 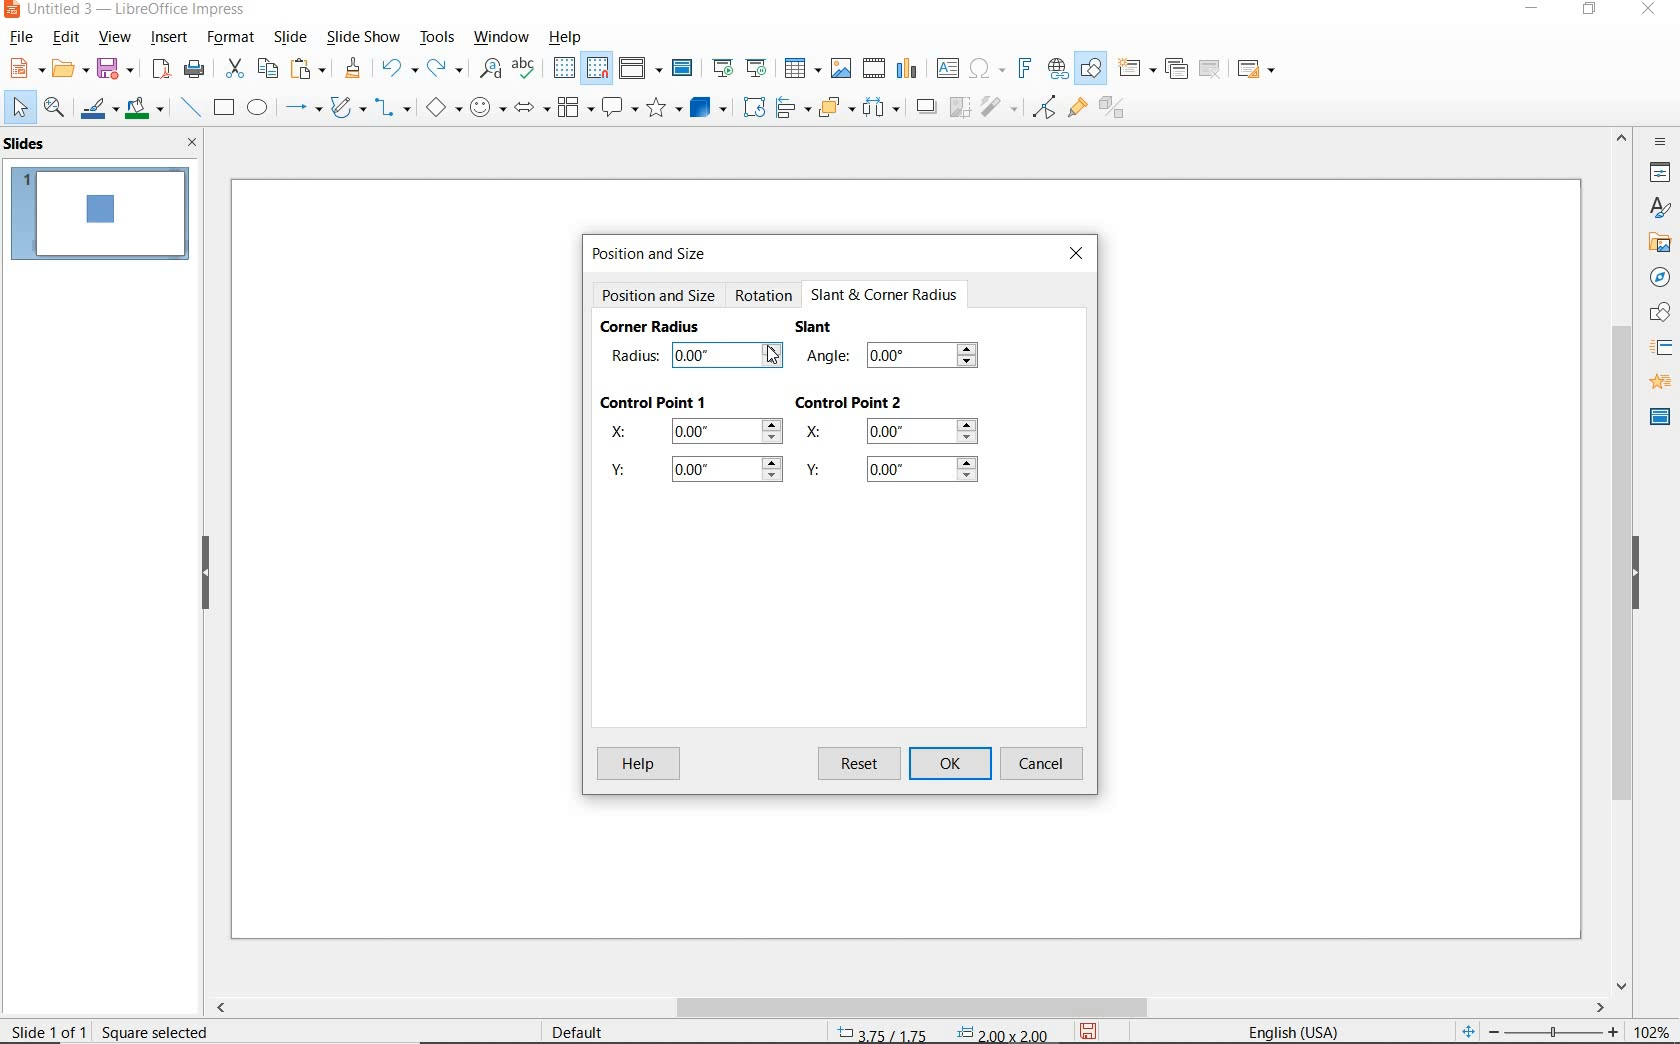 What do you see at coordinates (849, 404) in the screenshot?
I see `CONTROL POINT 2` at bounding box center [849, 404].